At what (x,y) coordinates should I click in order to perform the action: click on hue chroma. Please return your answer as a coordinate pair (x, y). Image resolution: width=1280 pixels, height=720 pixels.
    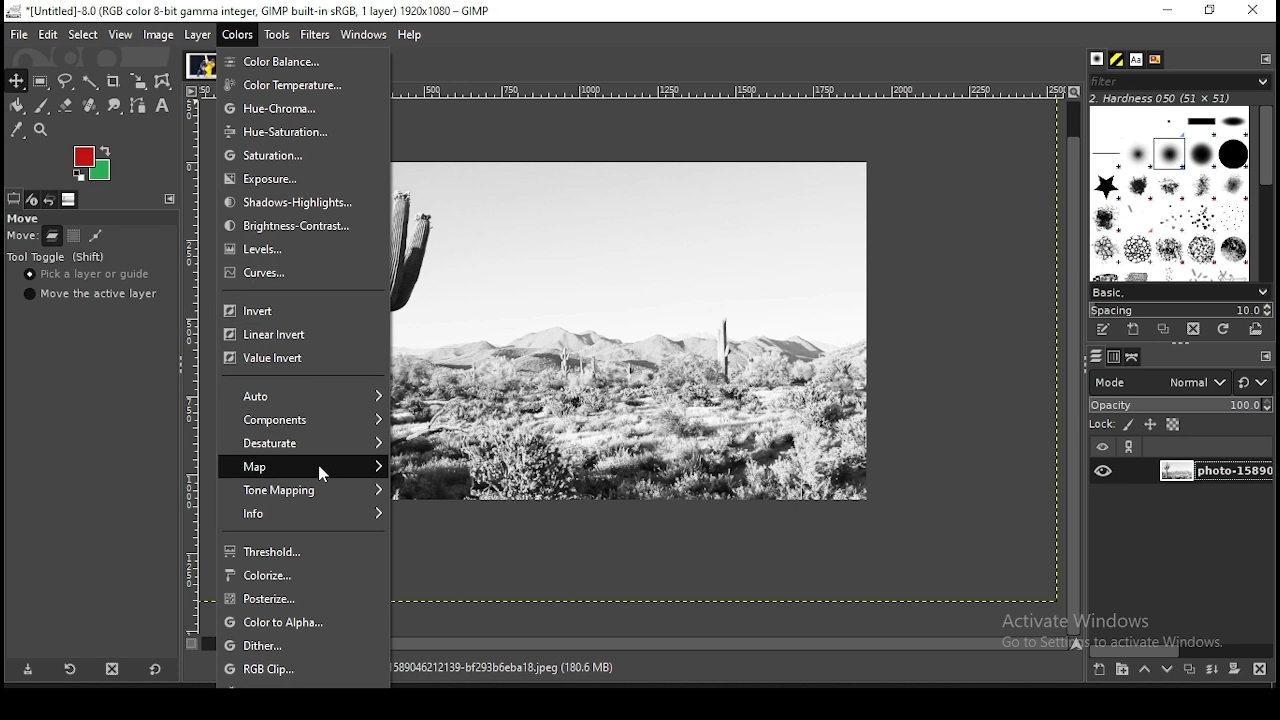
    Looking at the image, I should click on (286, 107).